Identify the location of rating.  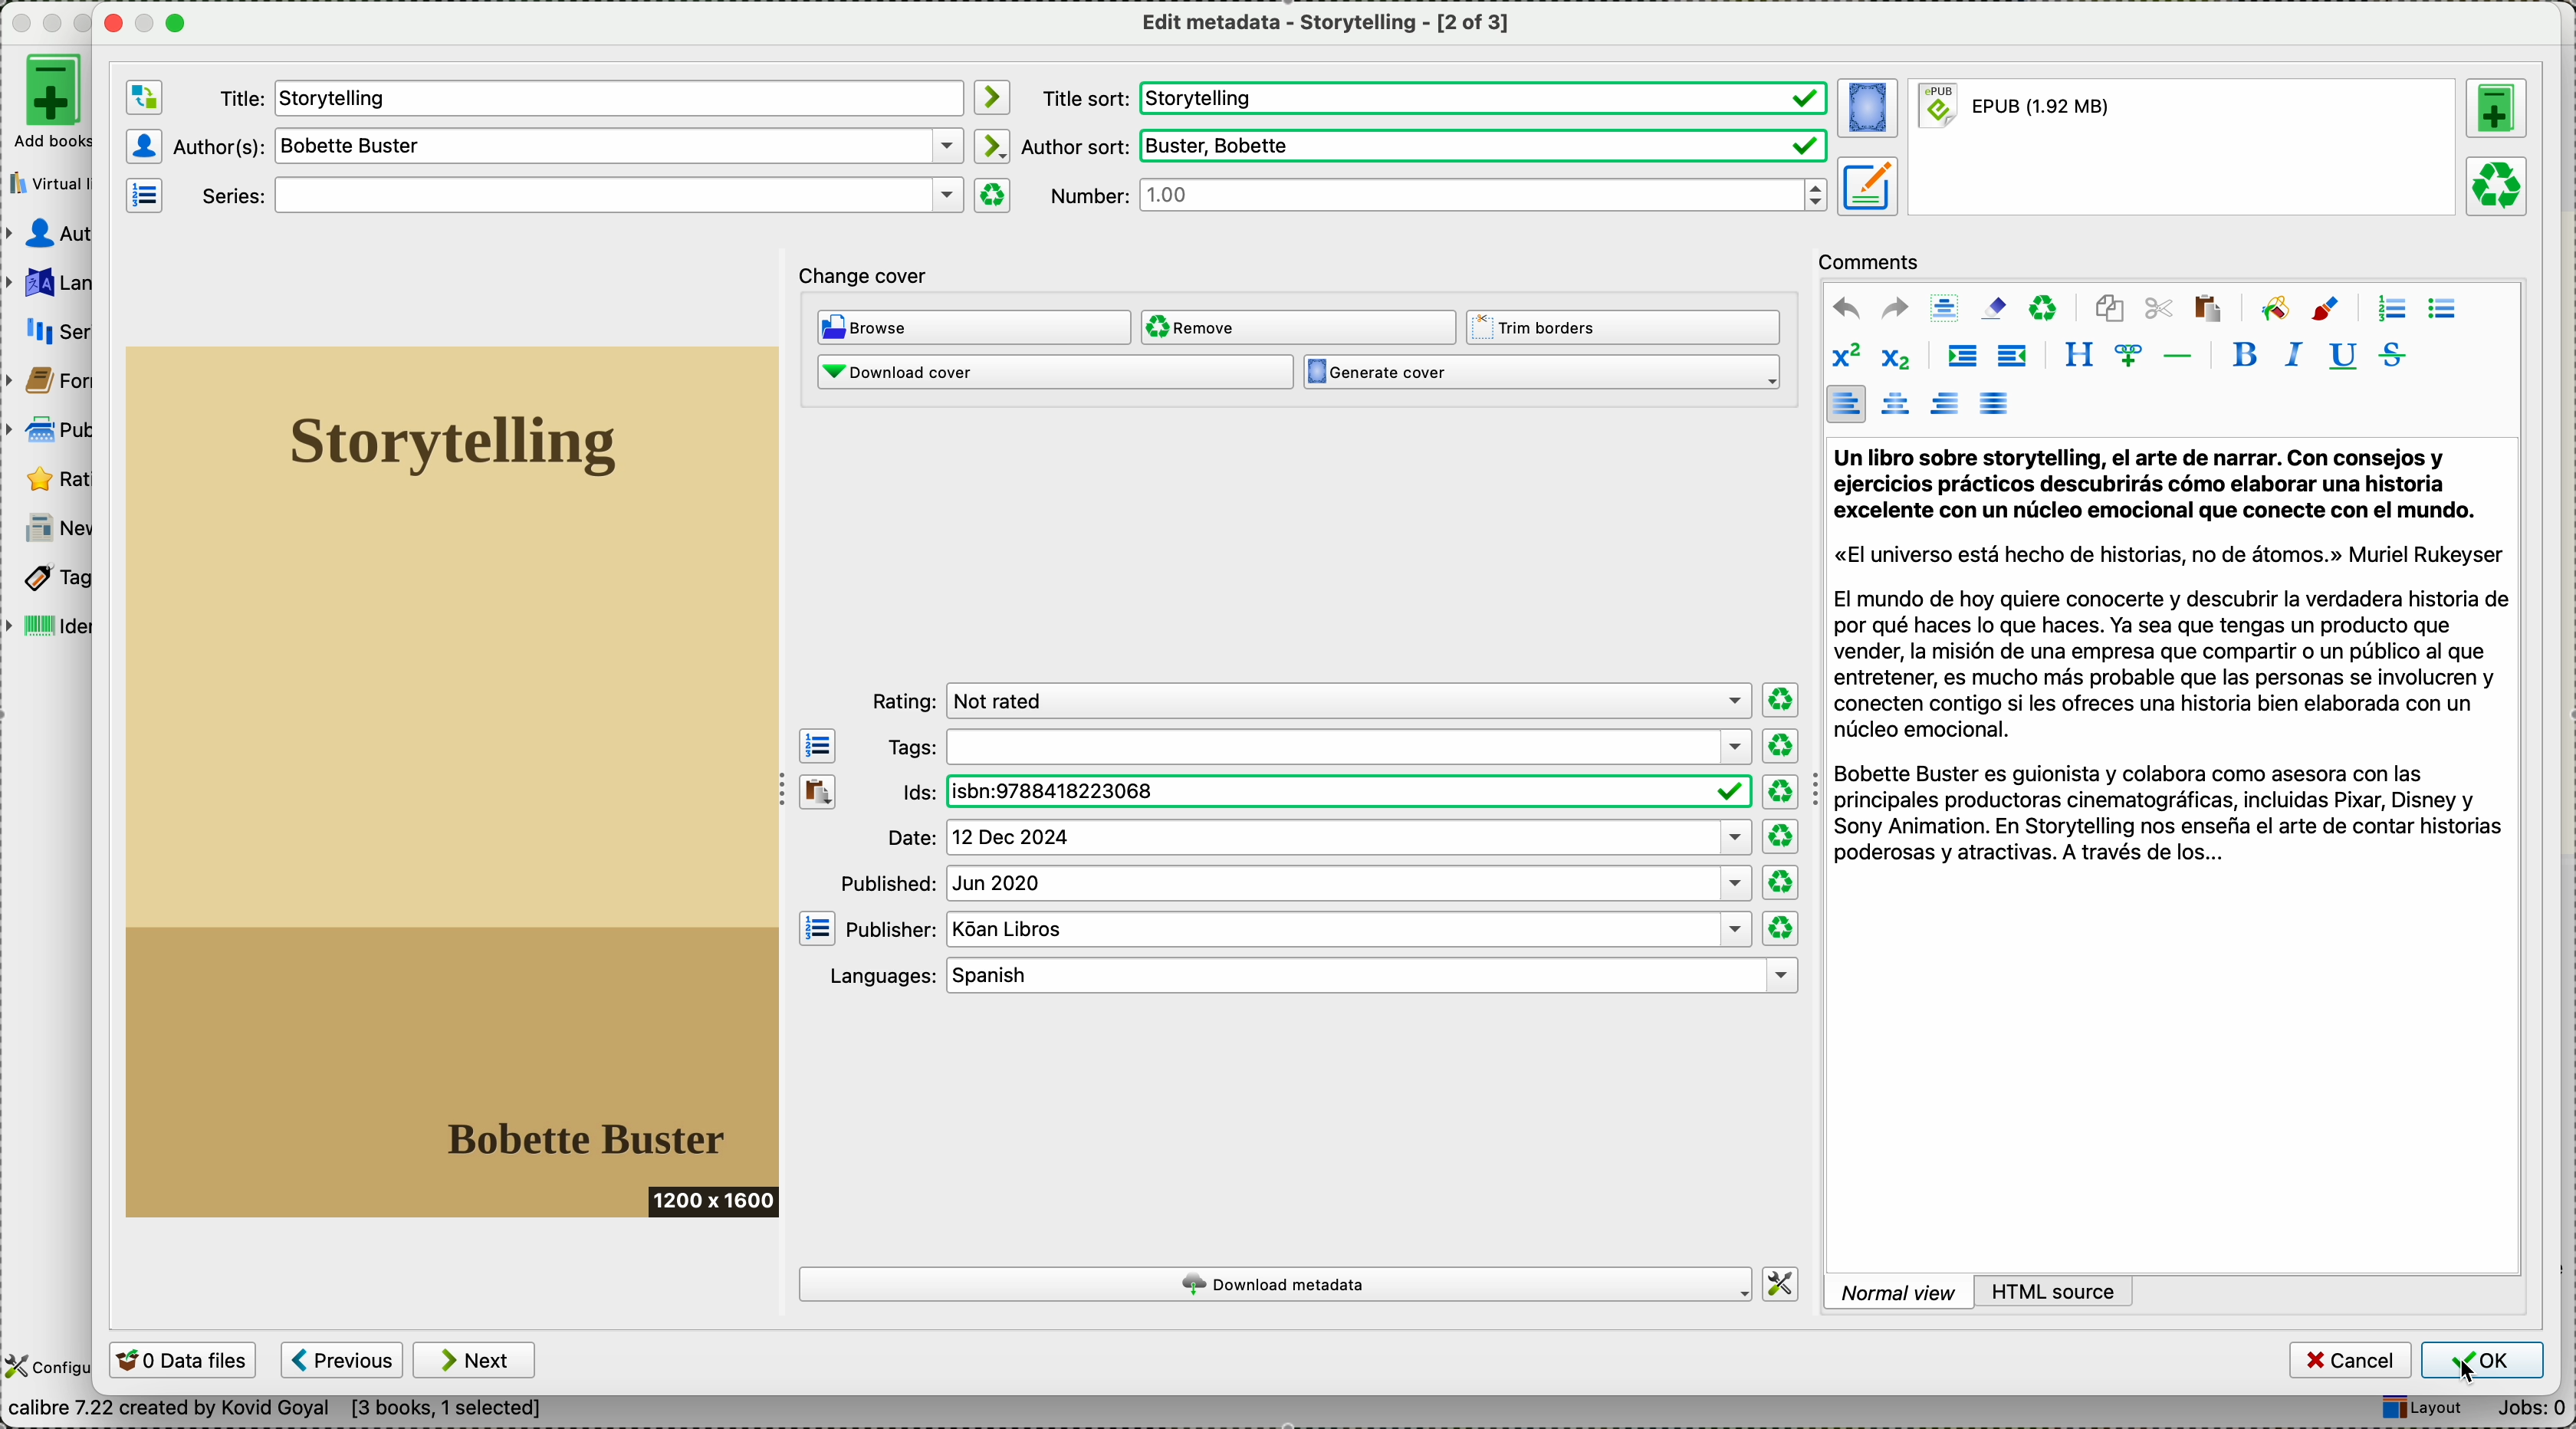
(55, 477).